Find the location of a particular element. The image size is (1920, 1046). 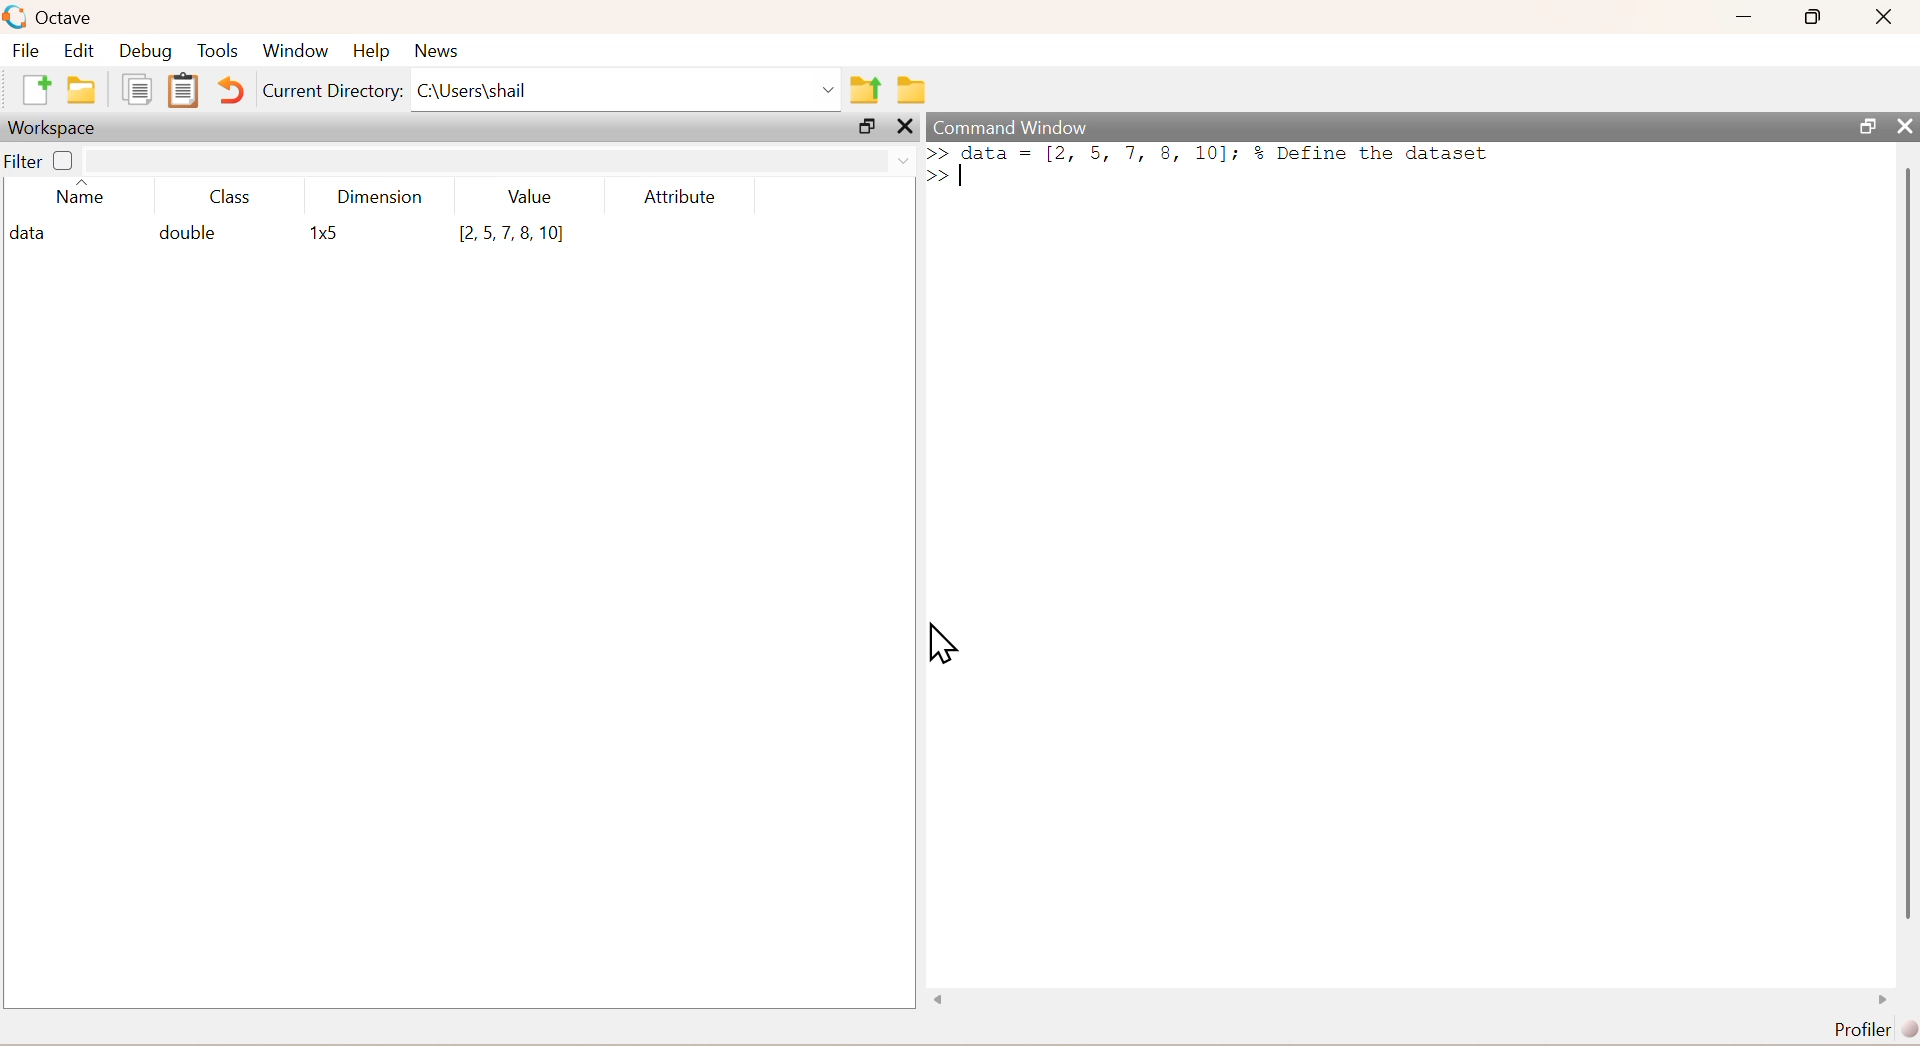

Drop-down  is located at coordinates (905, 161).